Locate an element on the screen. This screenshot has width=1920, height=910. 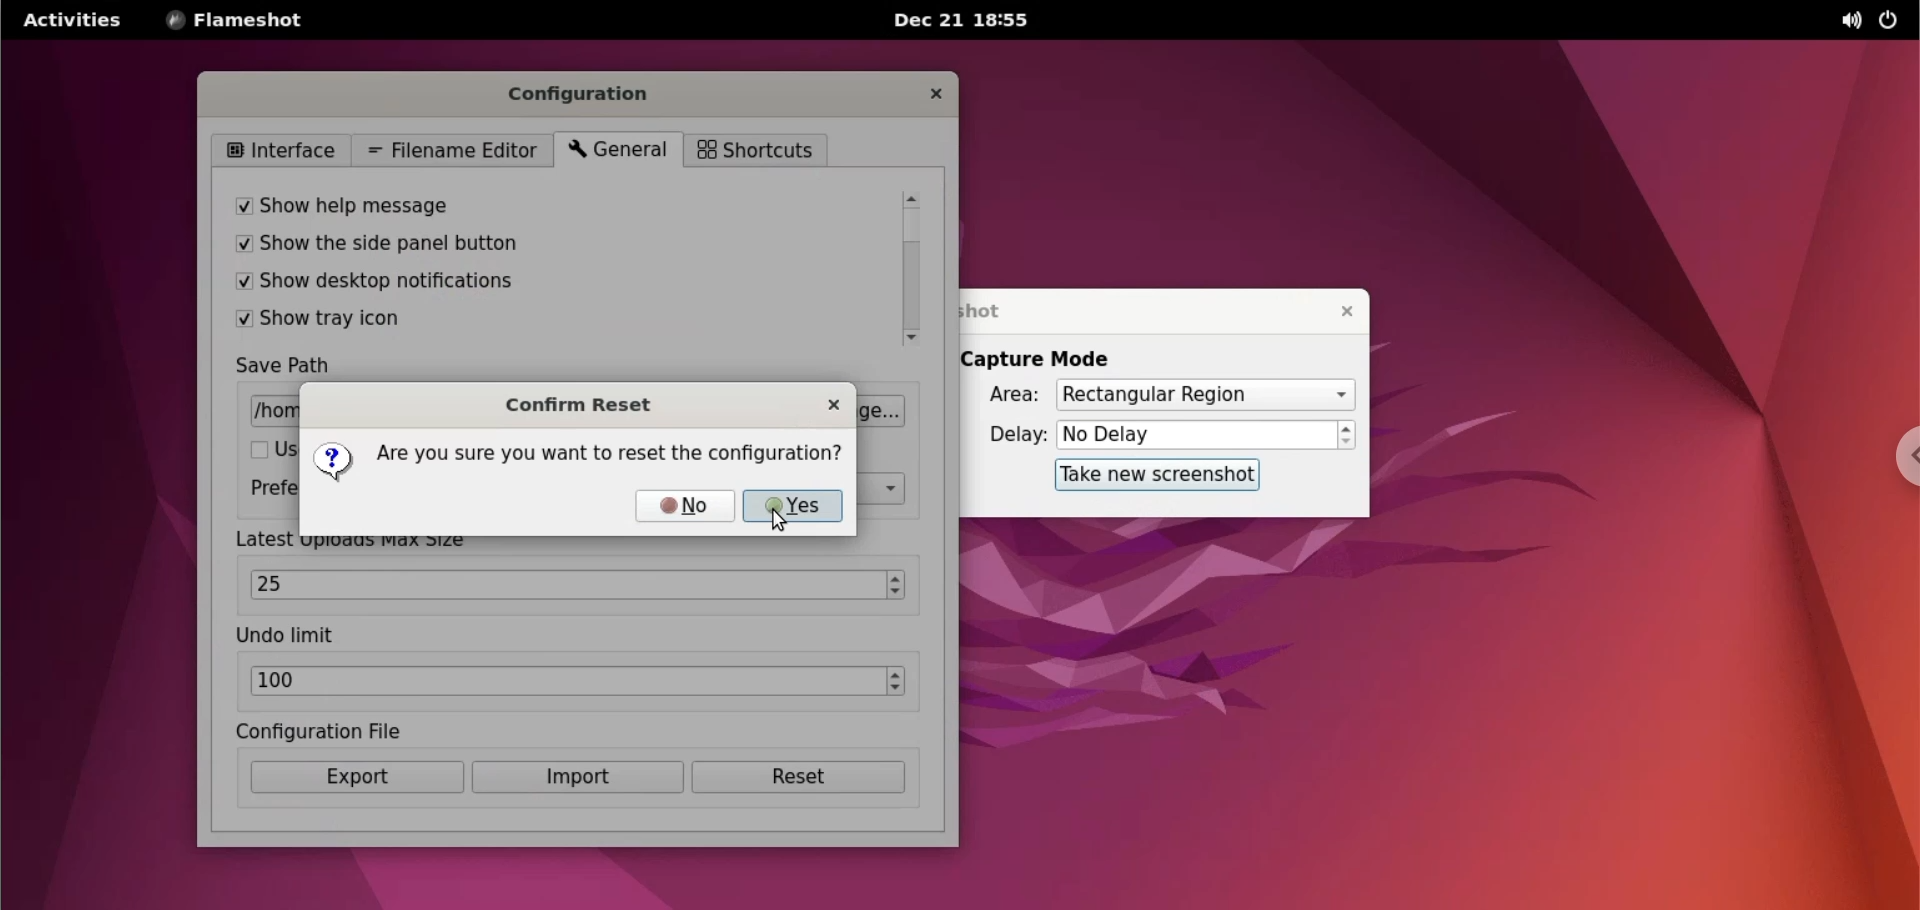
100 is located at coordinates (568, 681).